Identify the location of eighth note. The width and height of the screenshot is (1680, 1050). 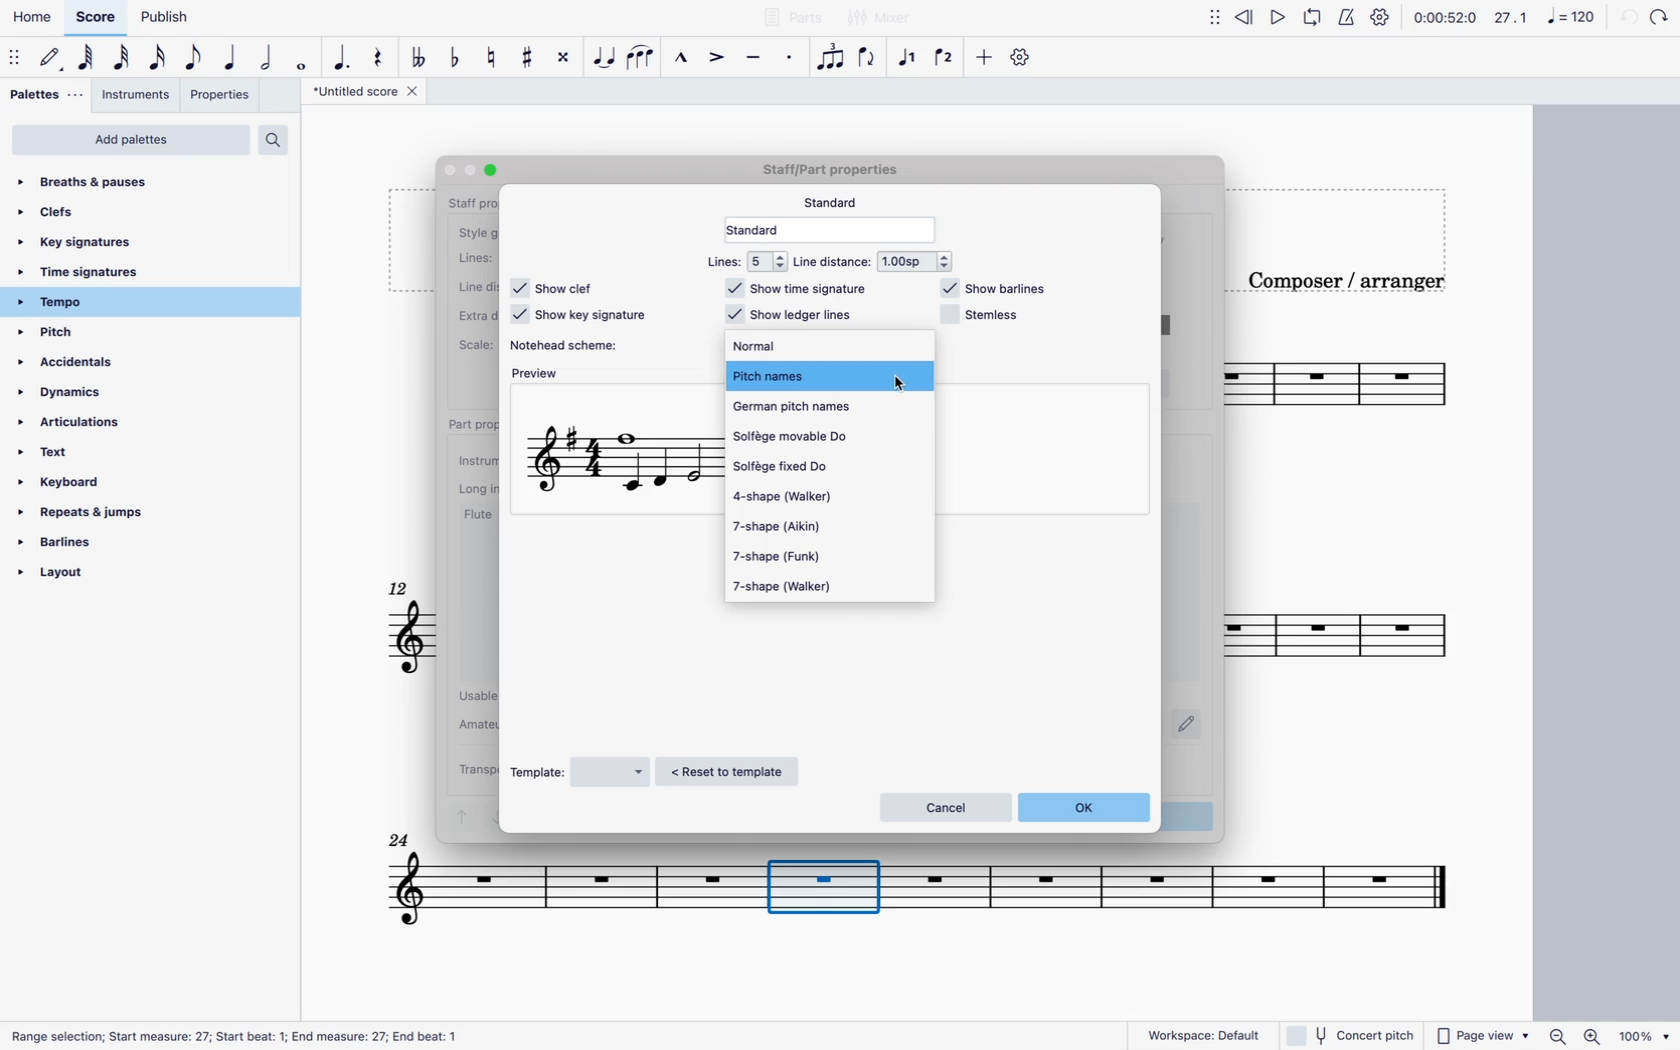
(195, 58).